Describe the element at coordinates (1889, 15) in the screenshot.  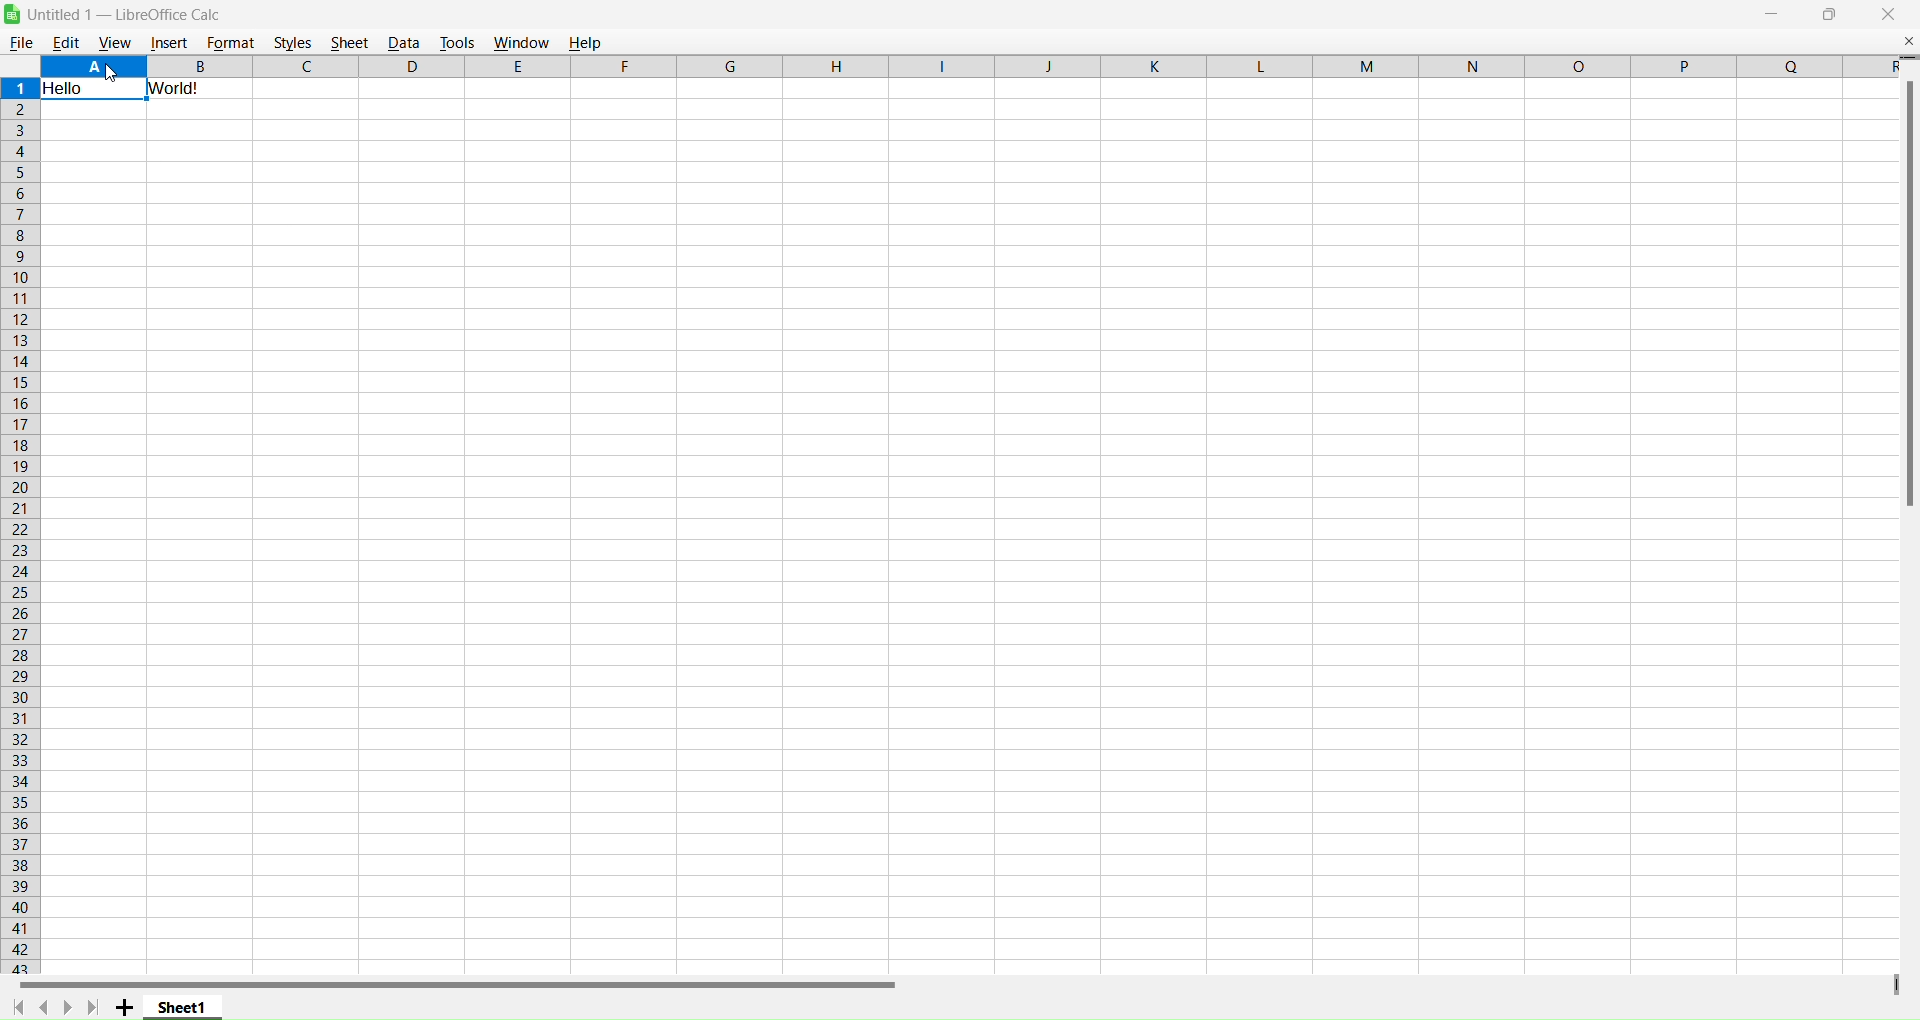
I see `Close` at that location.